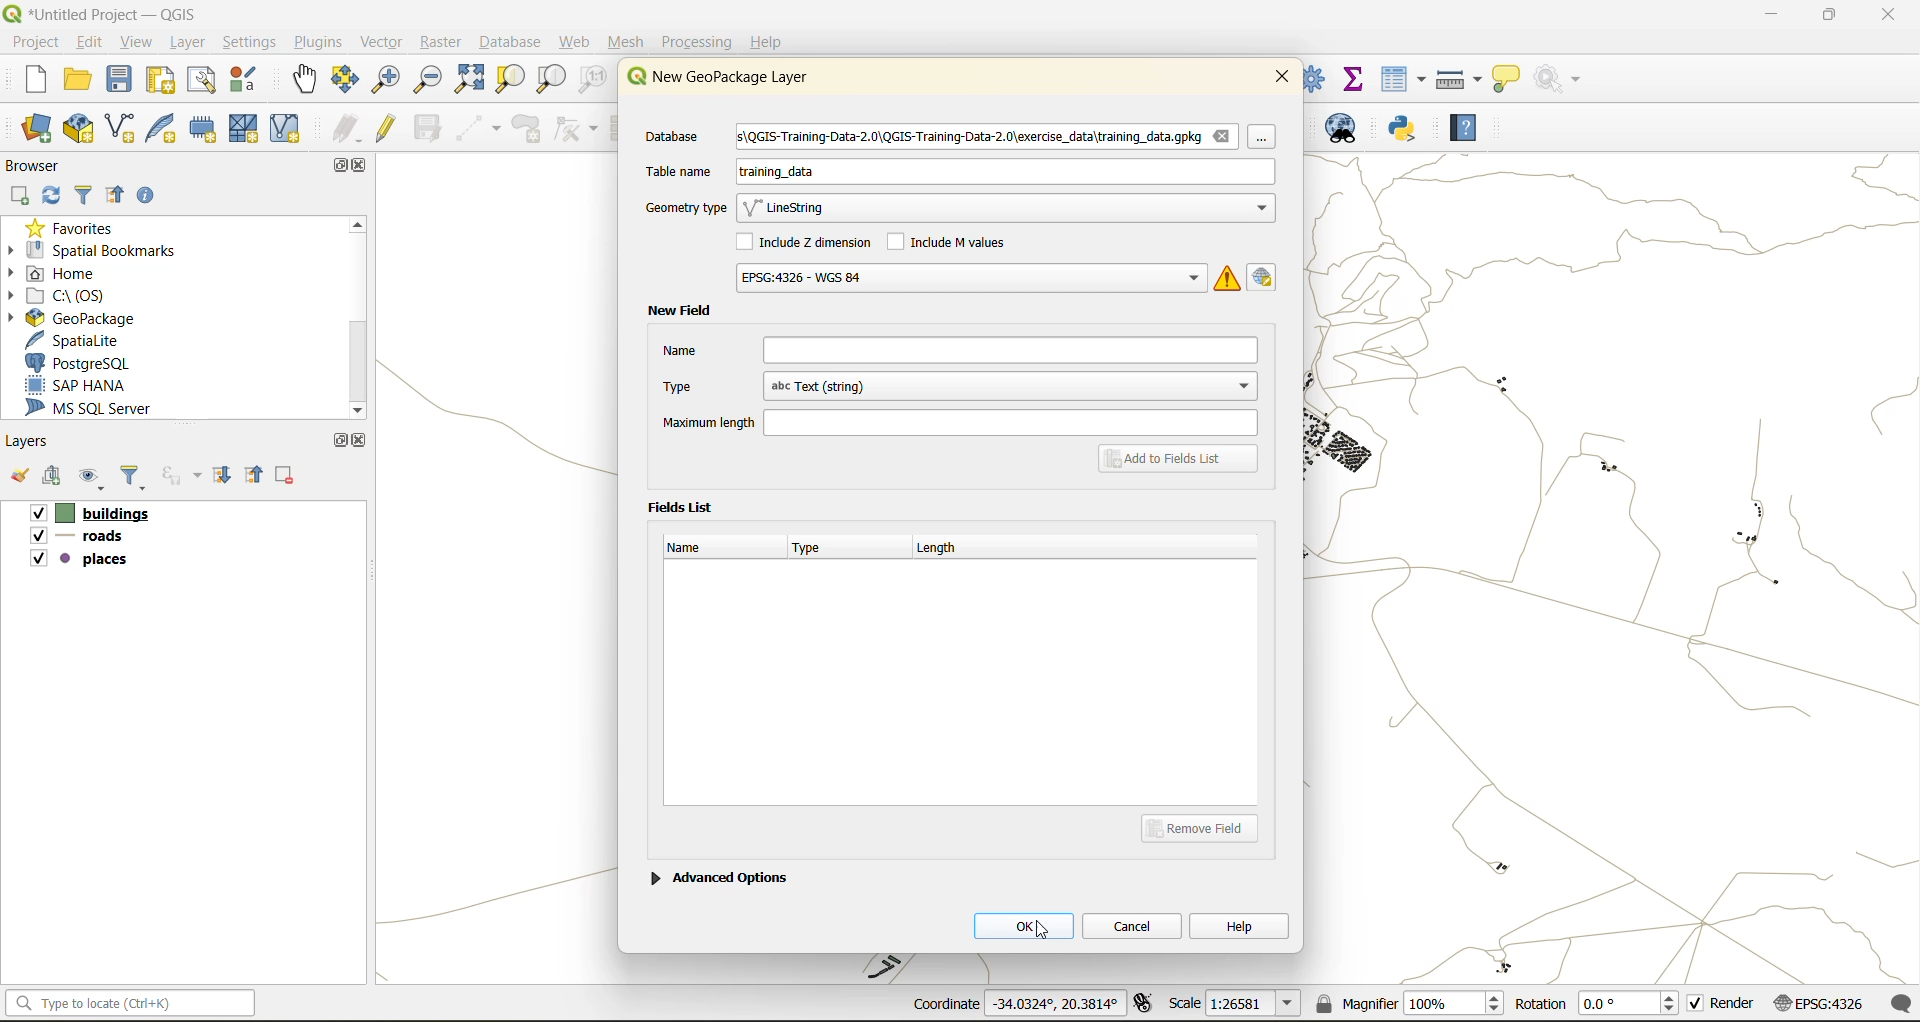 The width and height of the screenshot is (1920, 1022). I want to click on web, so click(576, 42).